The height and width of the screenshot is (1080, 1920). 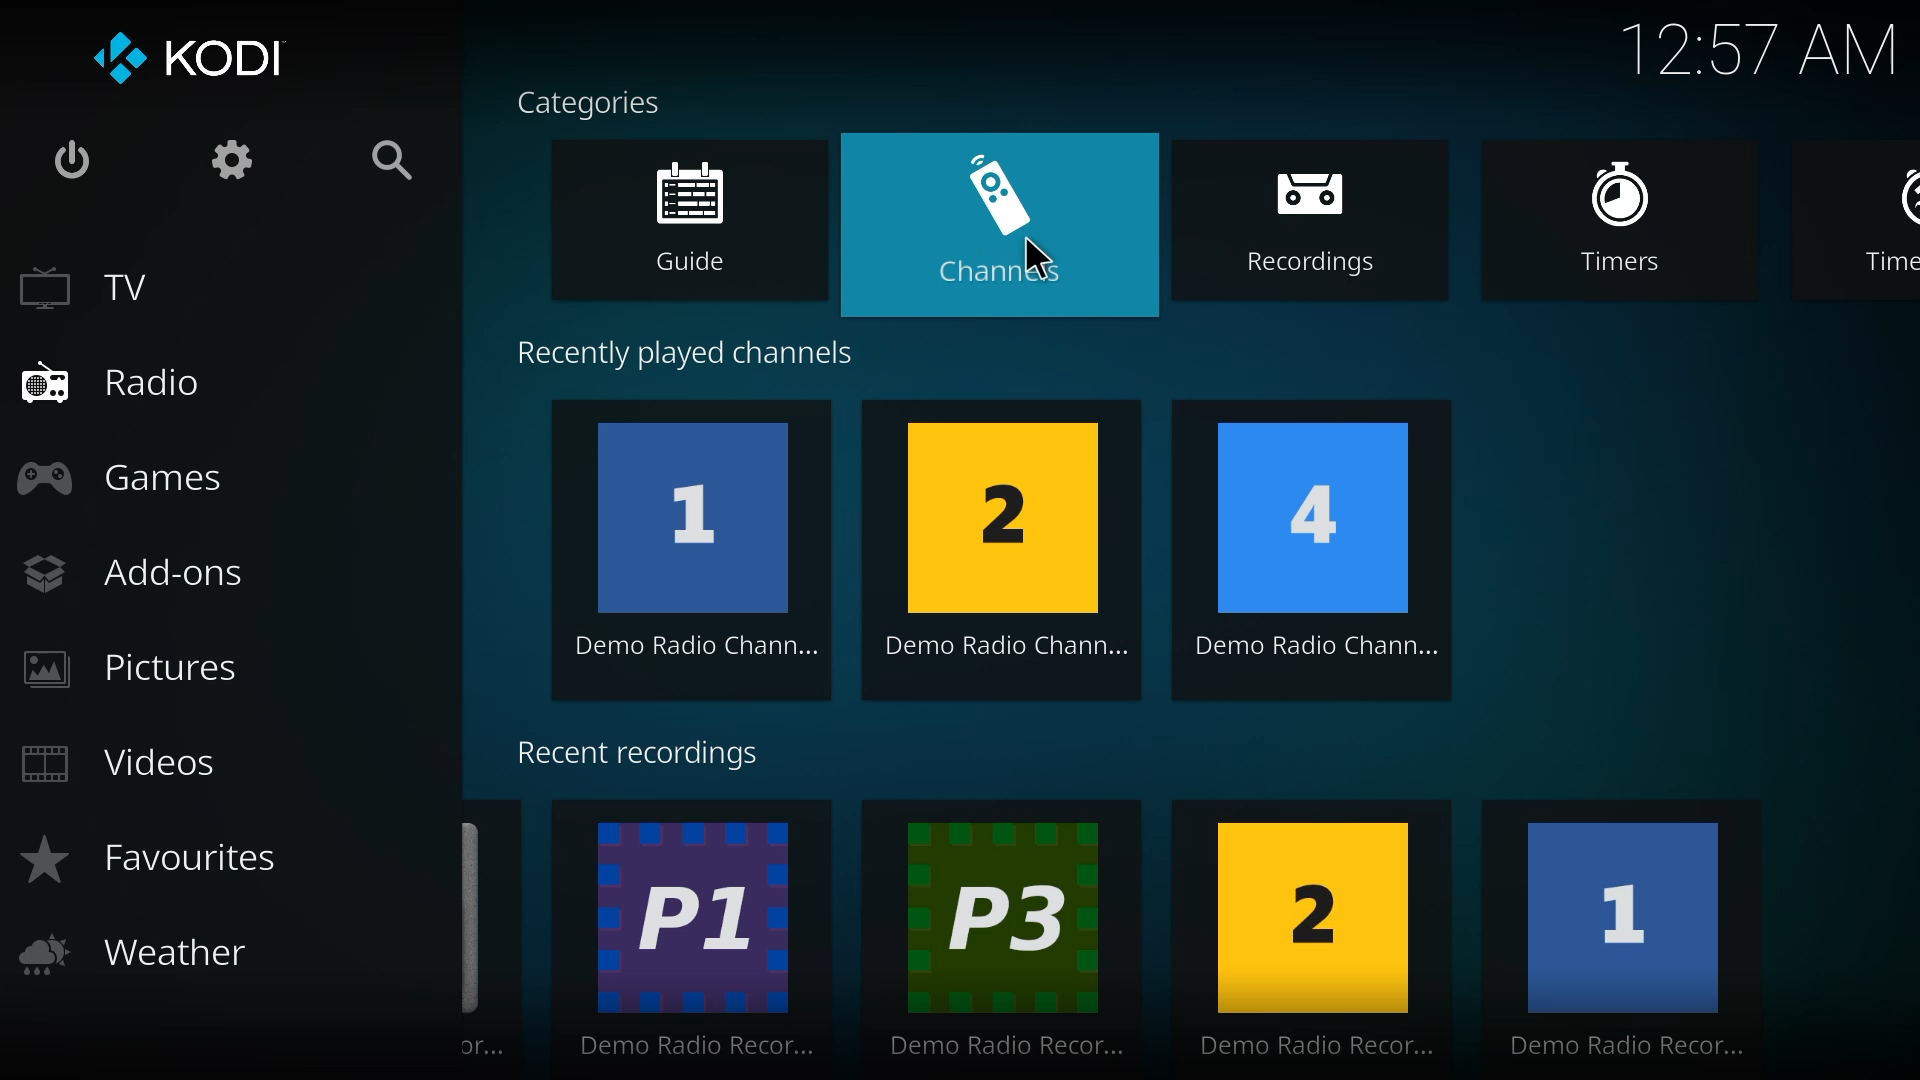 What do you see at coordinates (706, 347) in the screenshot?
I see `recently played` at bounding box center [706, 347].